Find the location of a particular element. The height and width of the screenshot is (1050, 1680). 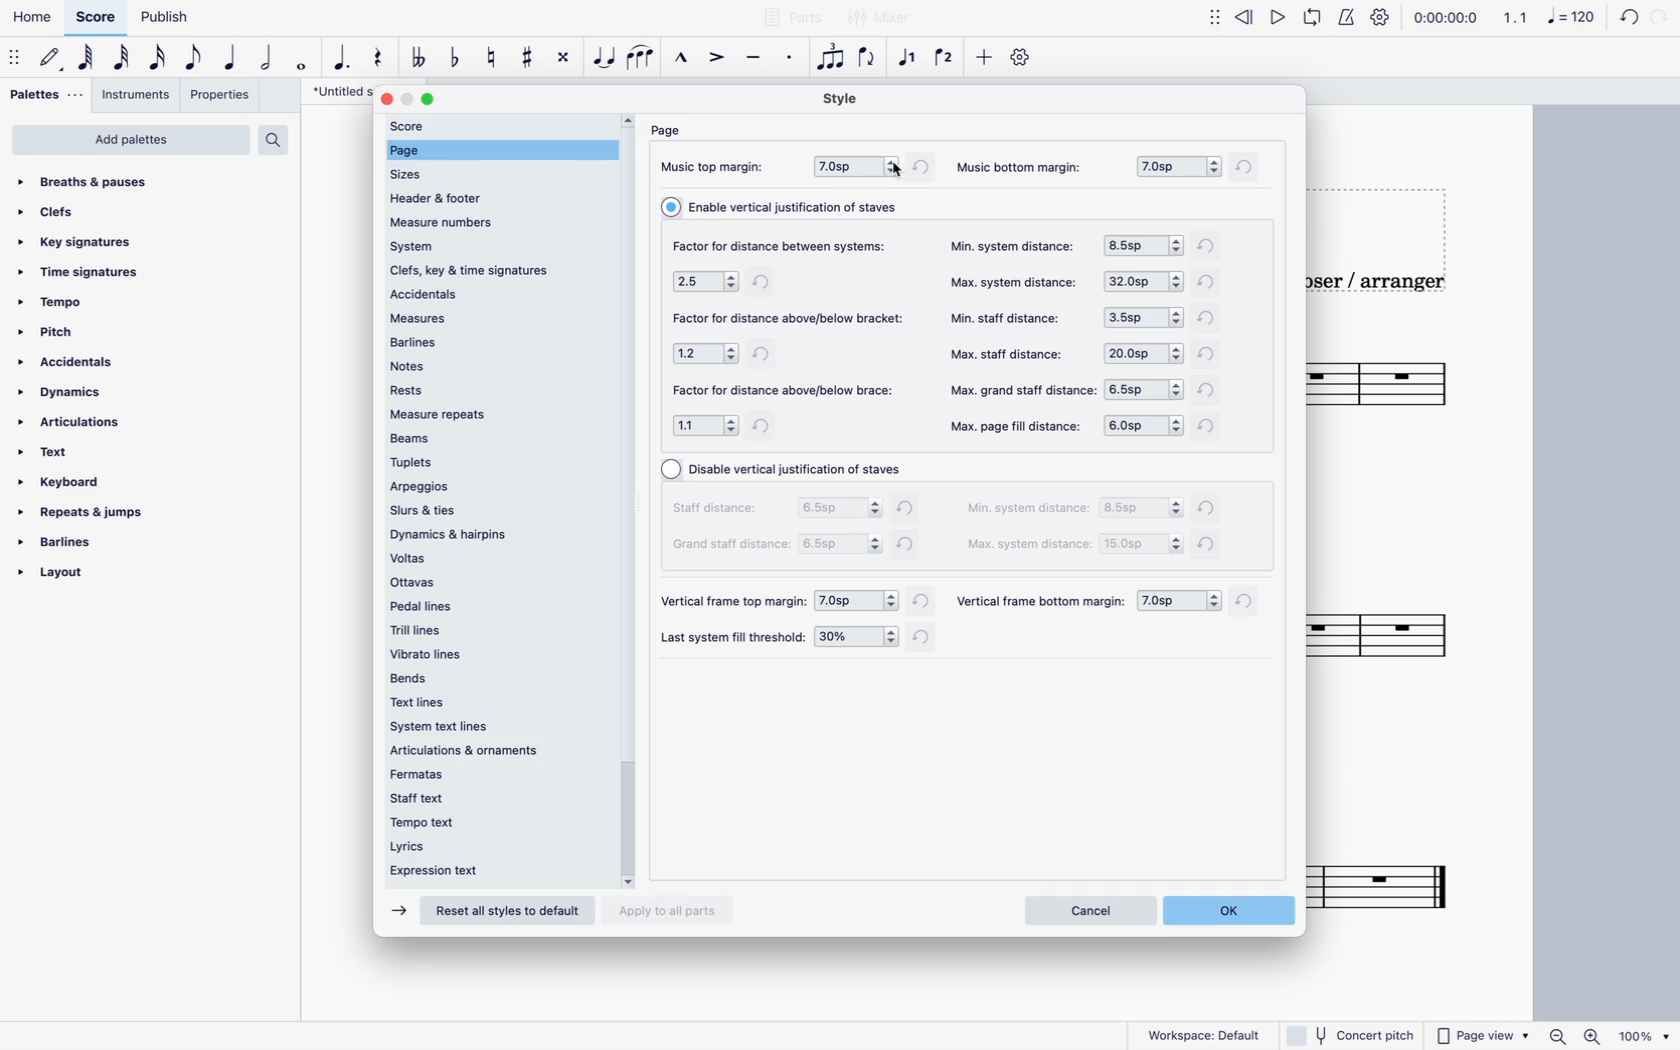

breaths & pauses is located at coordinates (96, 182).